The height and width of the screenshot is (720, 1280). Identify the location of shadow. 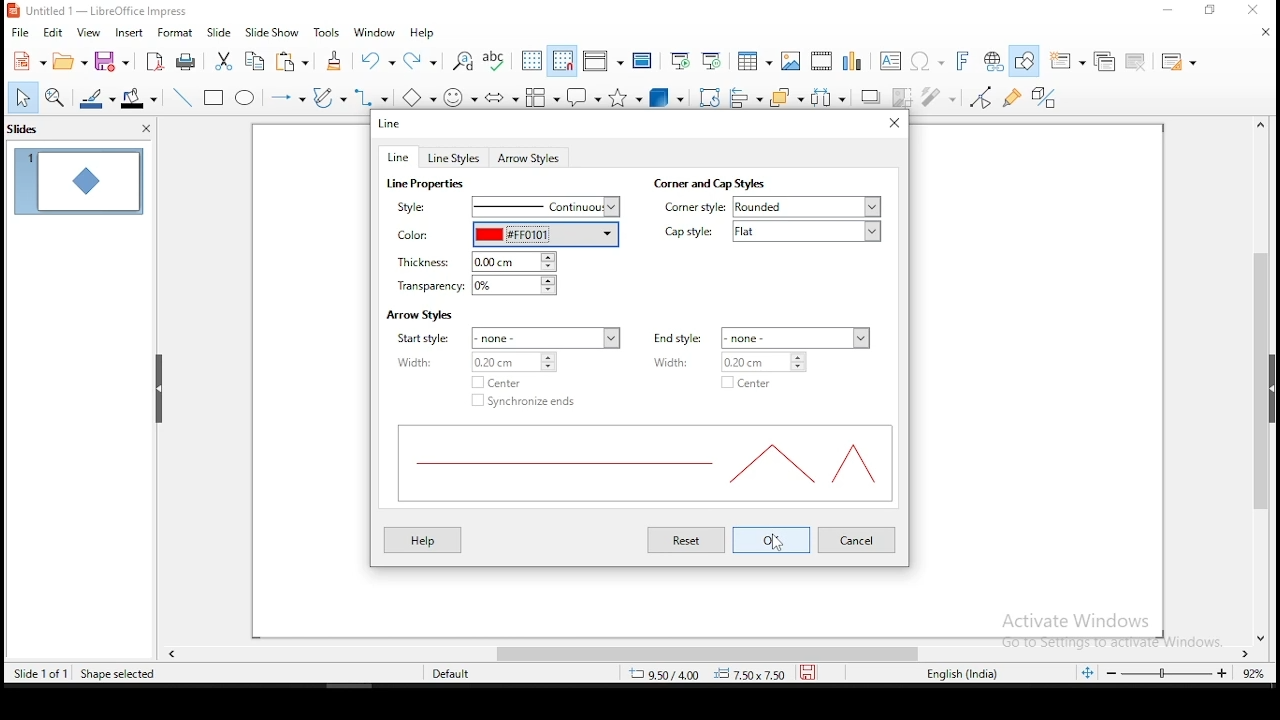
(871, 96).